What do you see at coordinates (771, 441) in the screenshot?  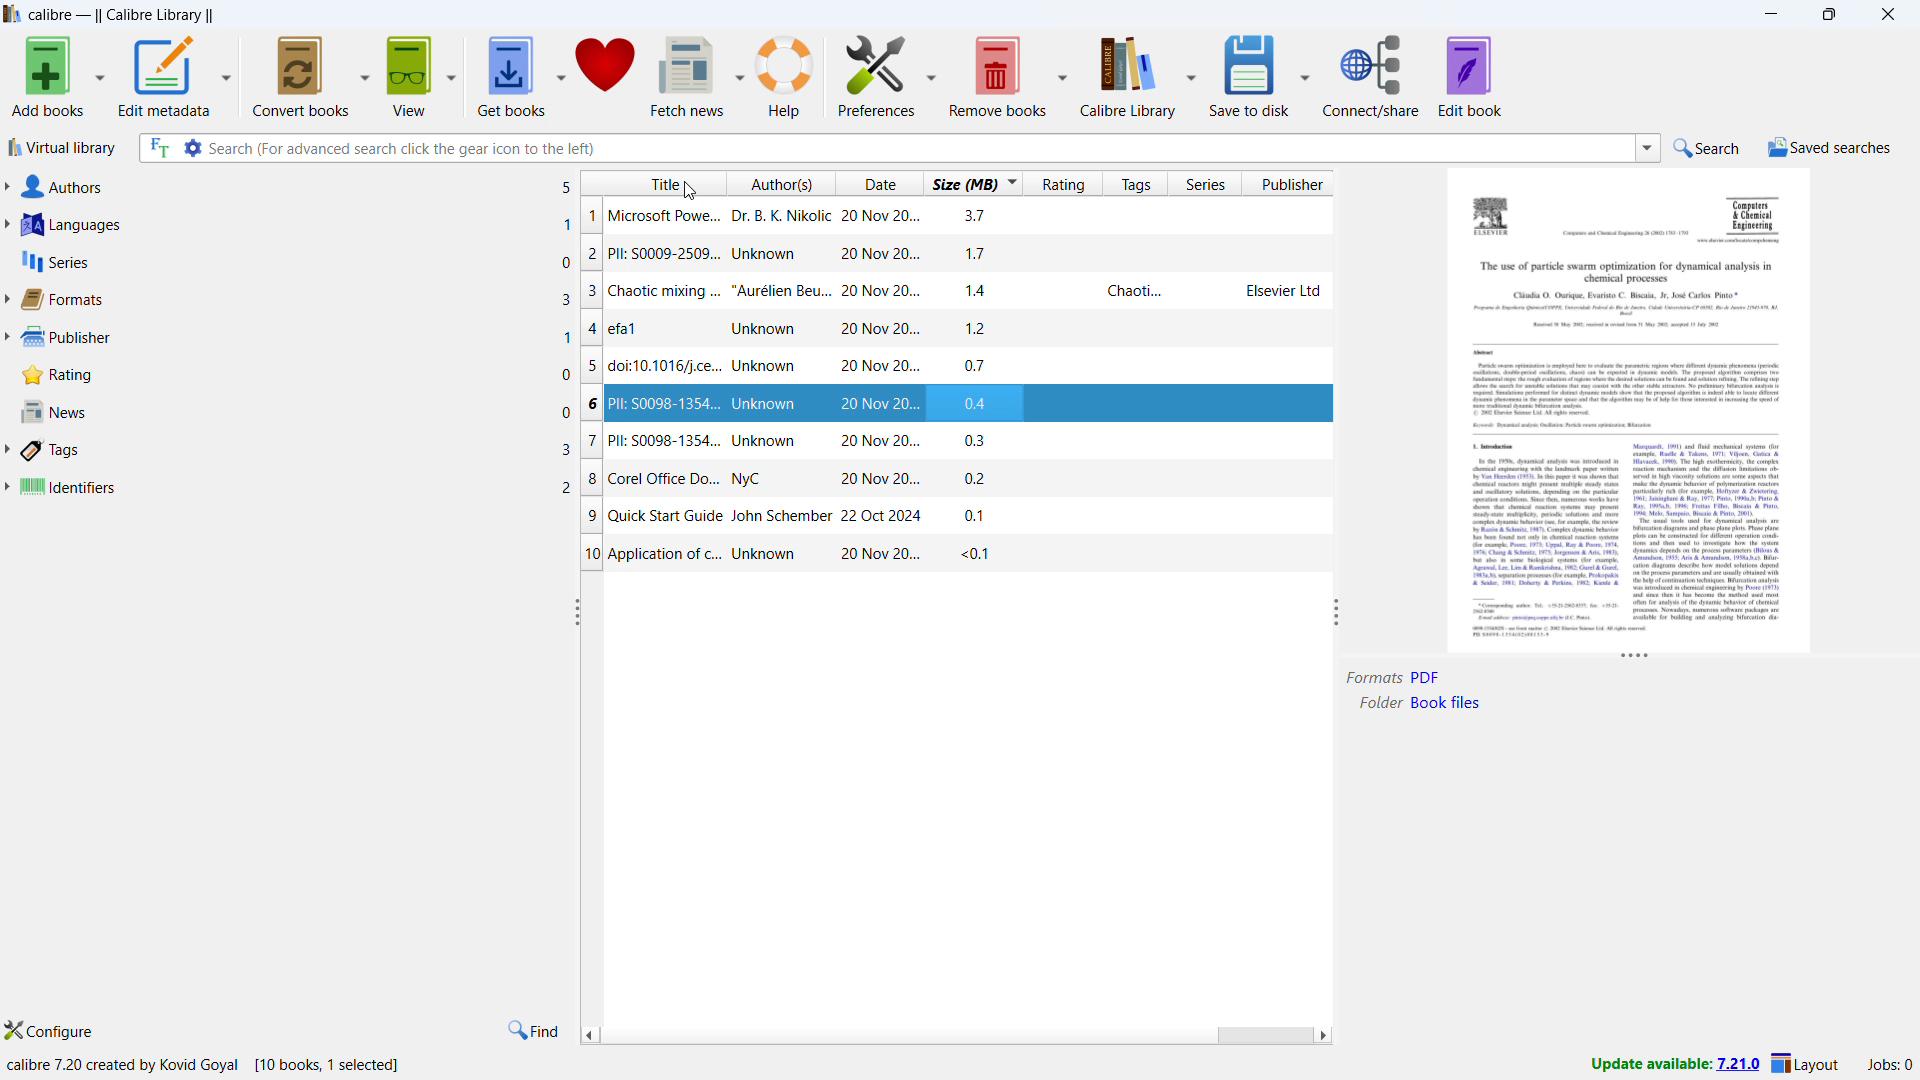 I see `Pll: S0098-1354... Unknown 20 Nov 20...` at bounding box center [771, 441].